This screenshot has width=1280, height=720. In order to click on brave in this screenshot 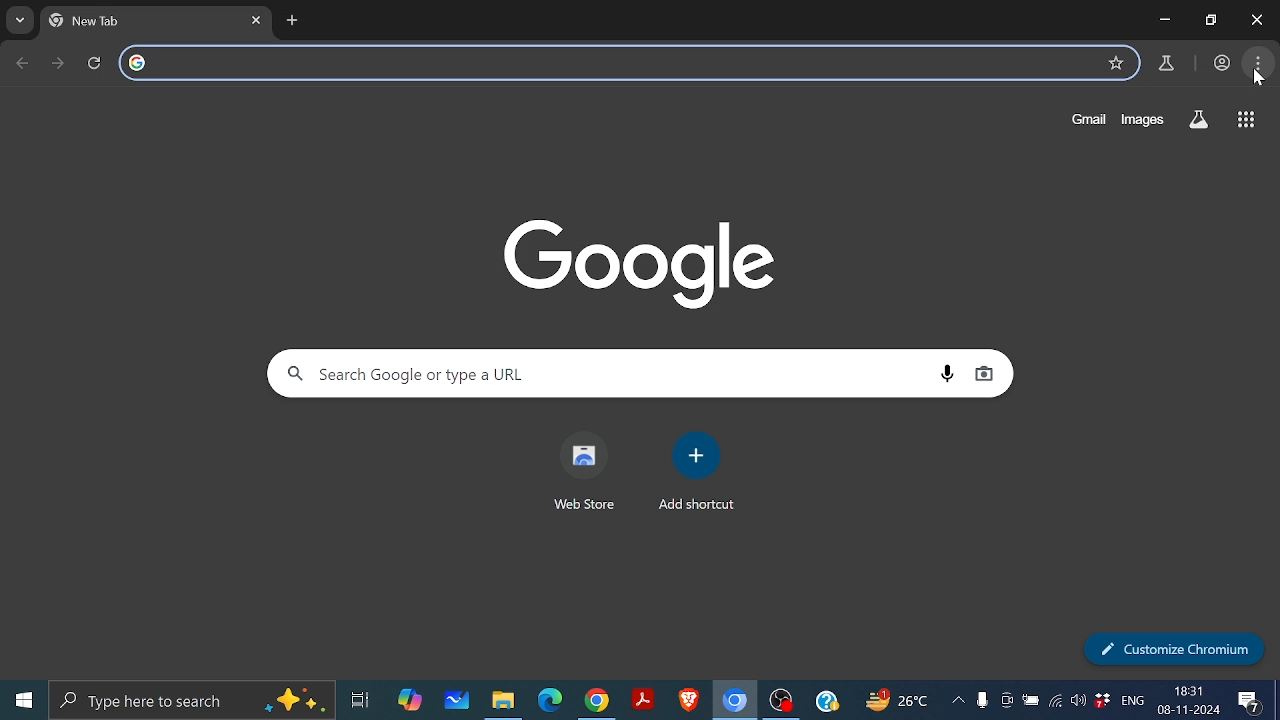, I will do `click(686, 701)`.